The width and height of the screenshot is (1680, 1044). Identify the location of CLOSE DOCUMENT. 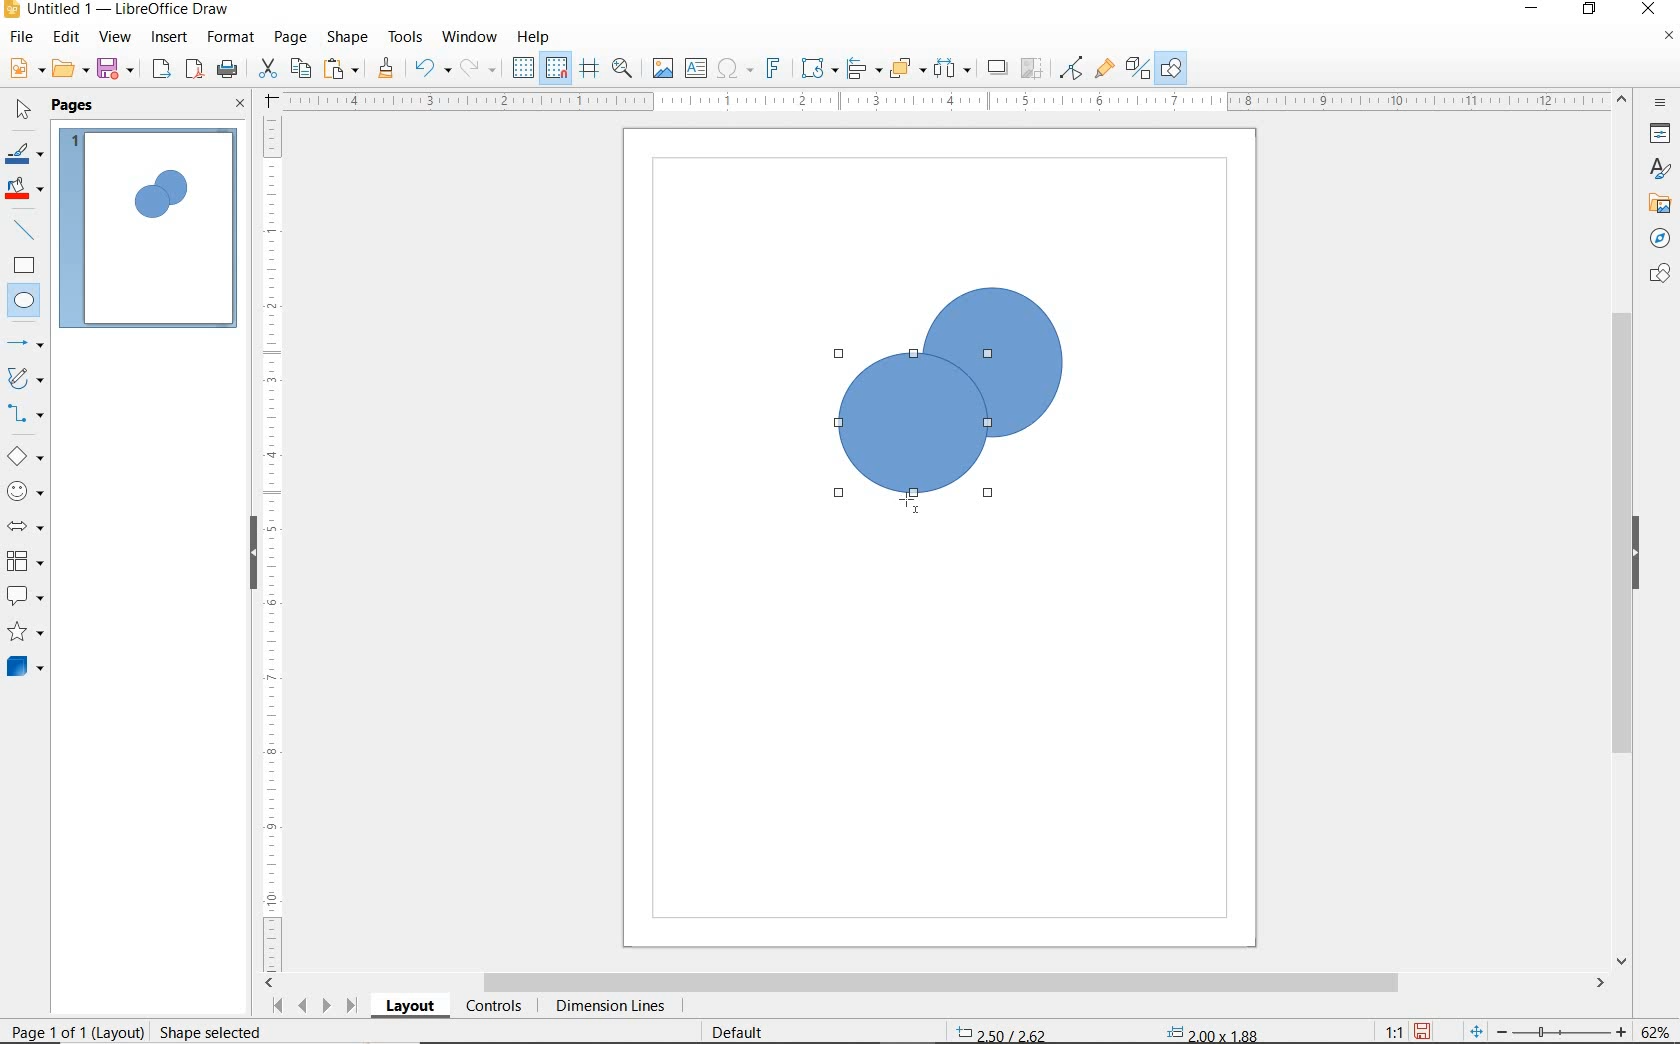
(1668, 38).